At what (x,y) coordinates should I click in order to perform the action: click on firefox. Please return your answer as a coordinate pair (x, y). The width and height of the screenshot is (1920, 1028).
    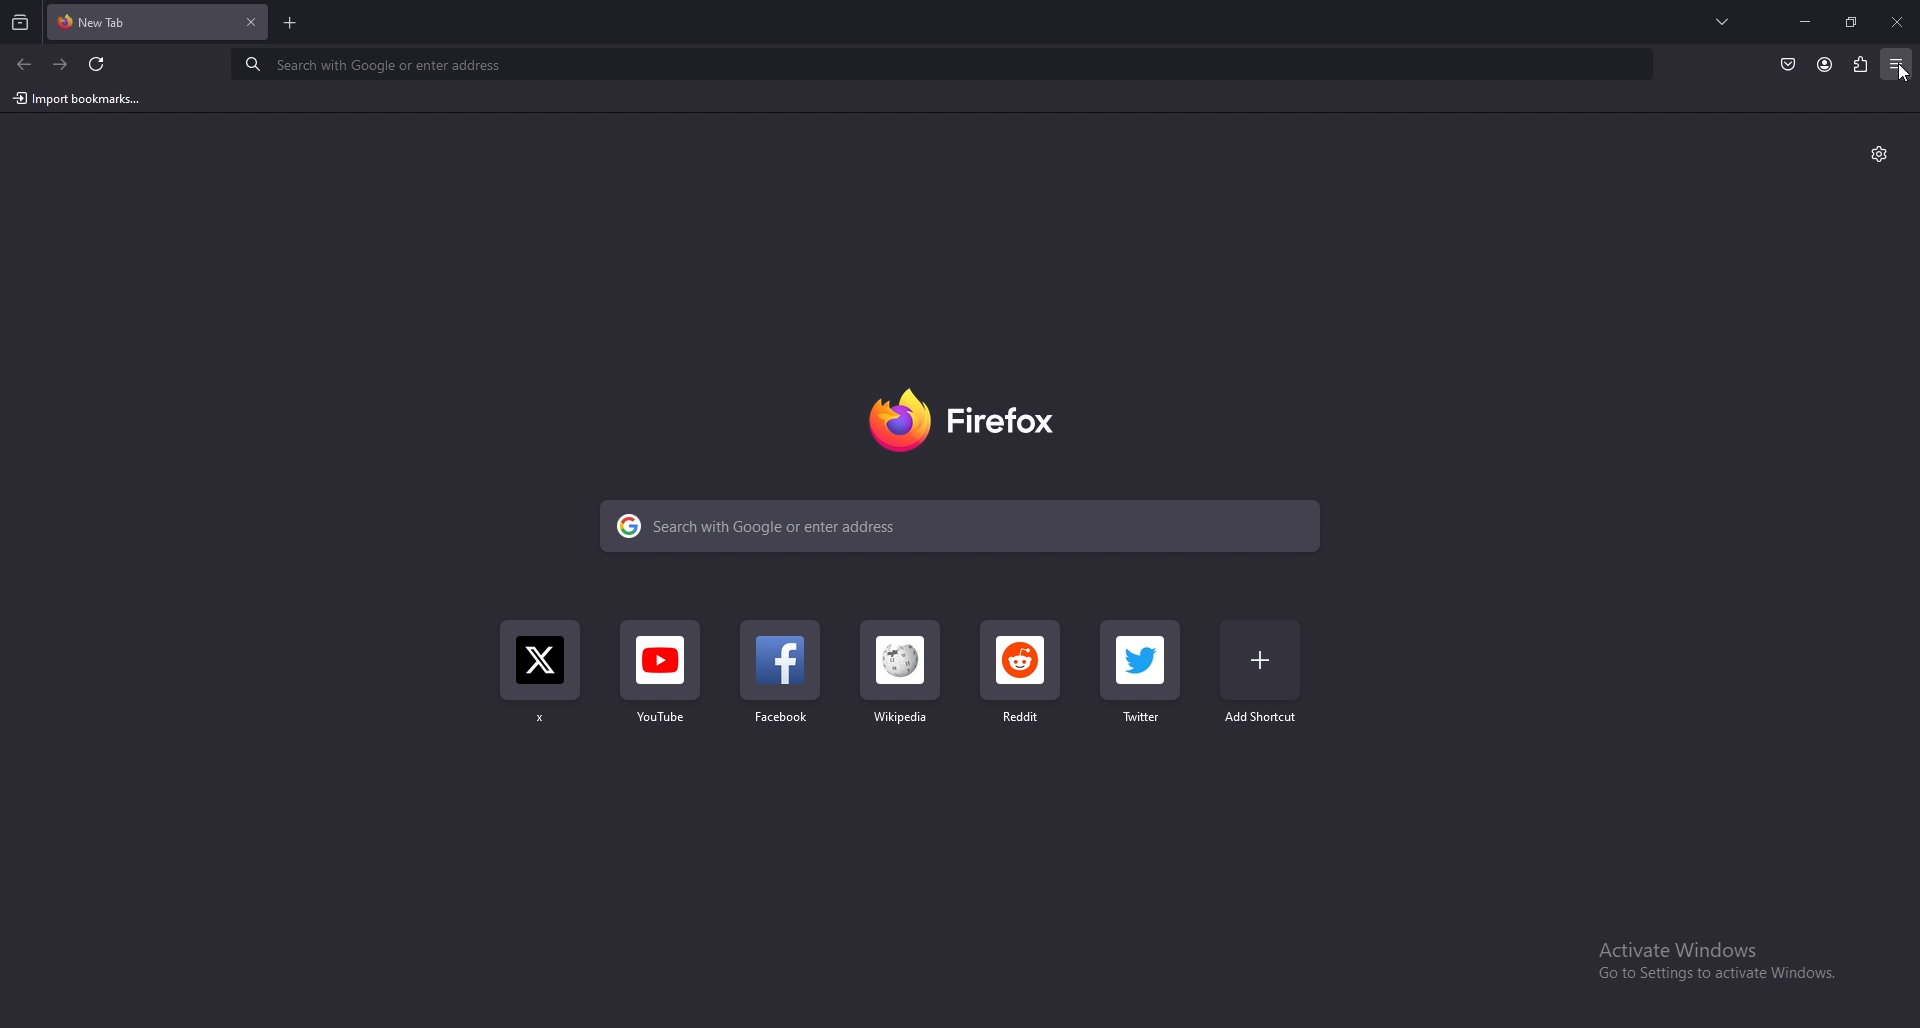
    Looking at the image, I should click on (968, 421).